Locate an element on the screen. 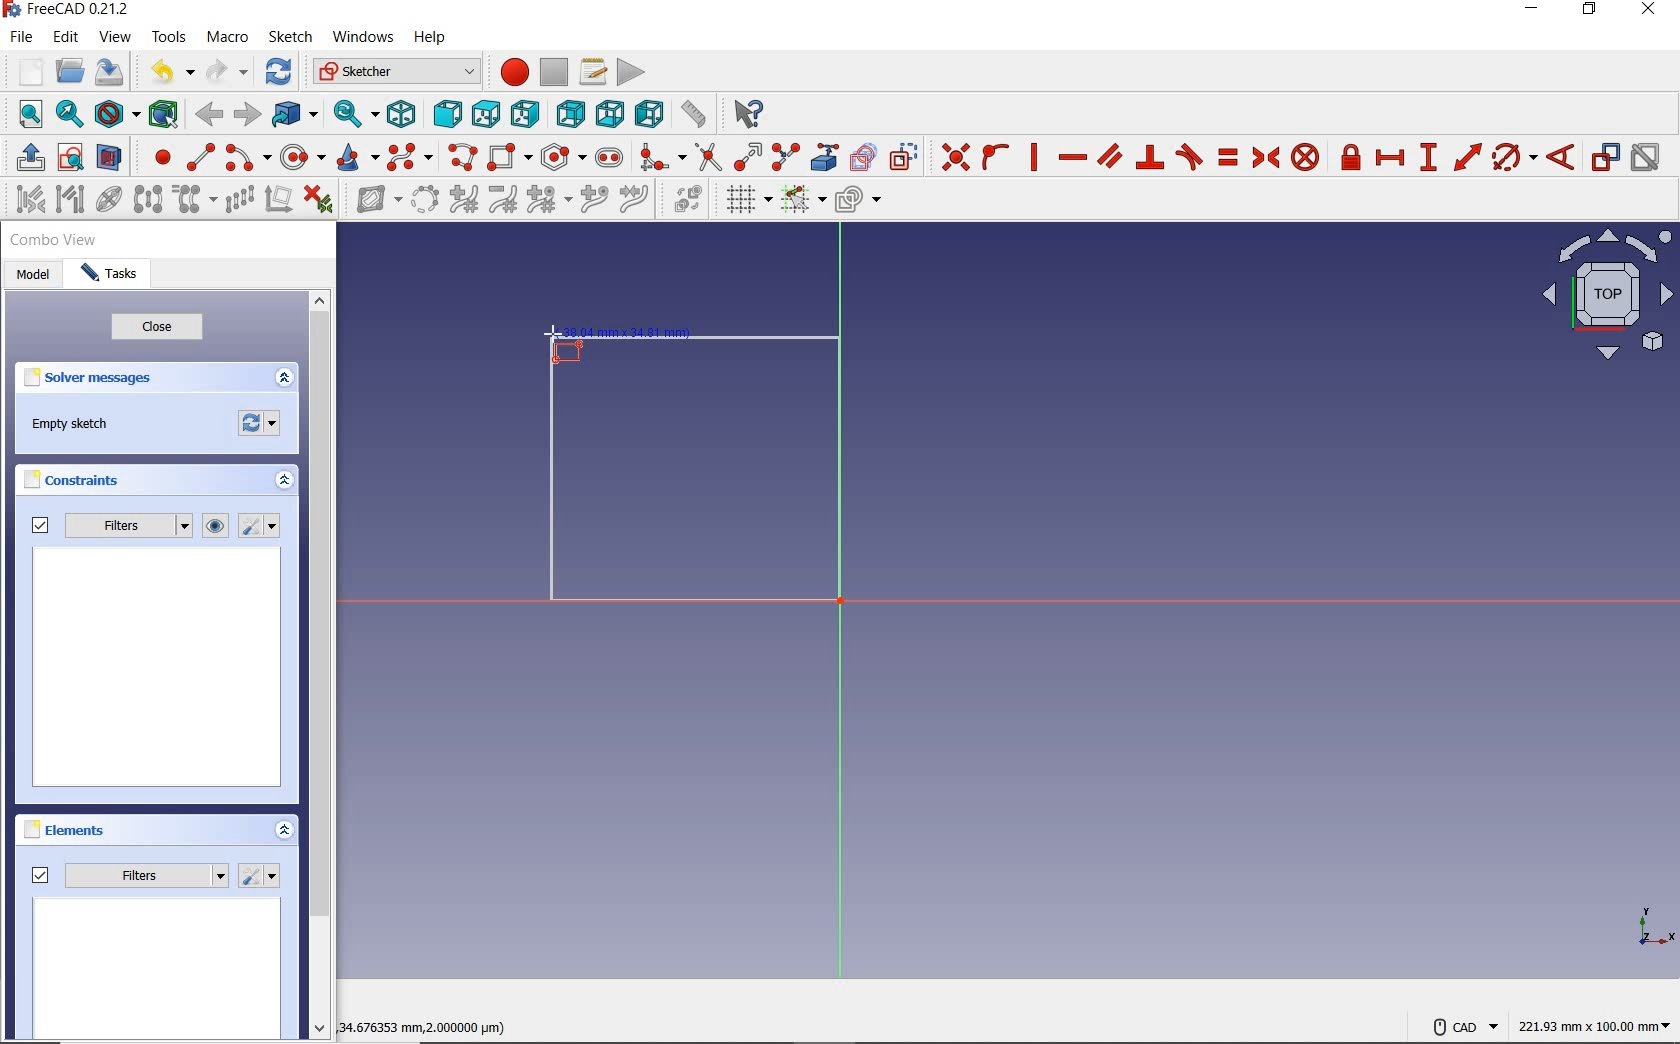 The height and width of the screenshot is (1044, 1680). toggle construction geometry is located at coordinates (903, 155).